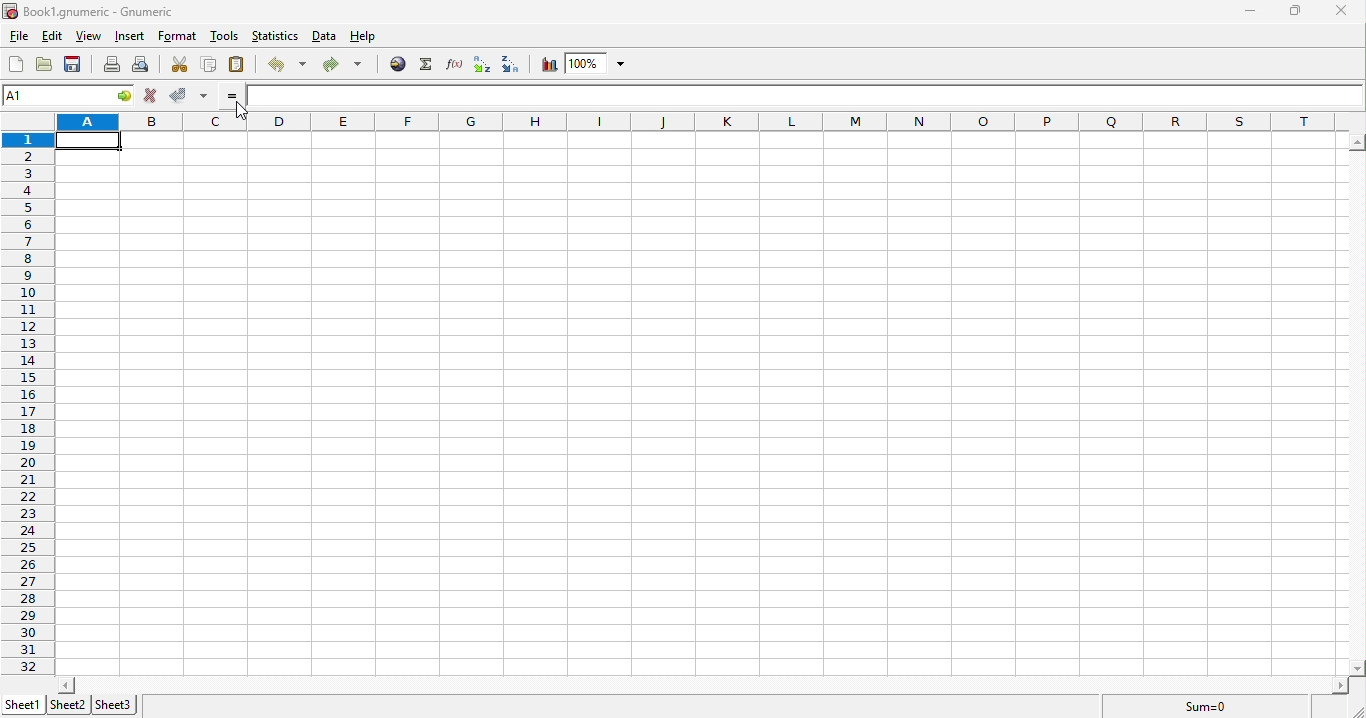 The width and height of the screenshot is (1366, 718). What do you see at coordinates (241, 110) in the screenshot?
I see `cursor` at bounding box center [241, 110].